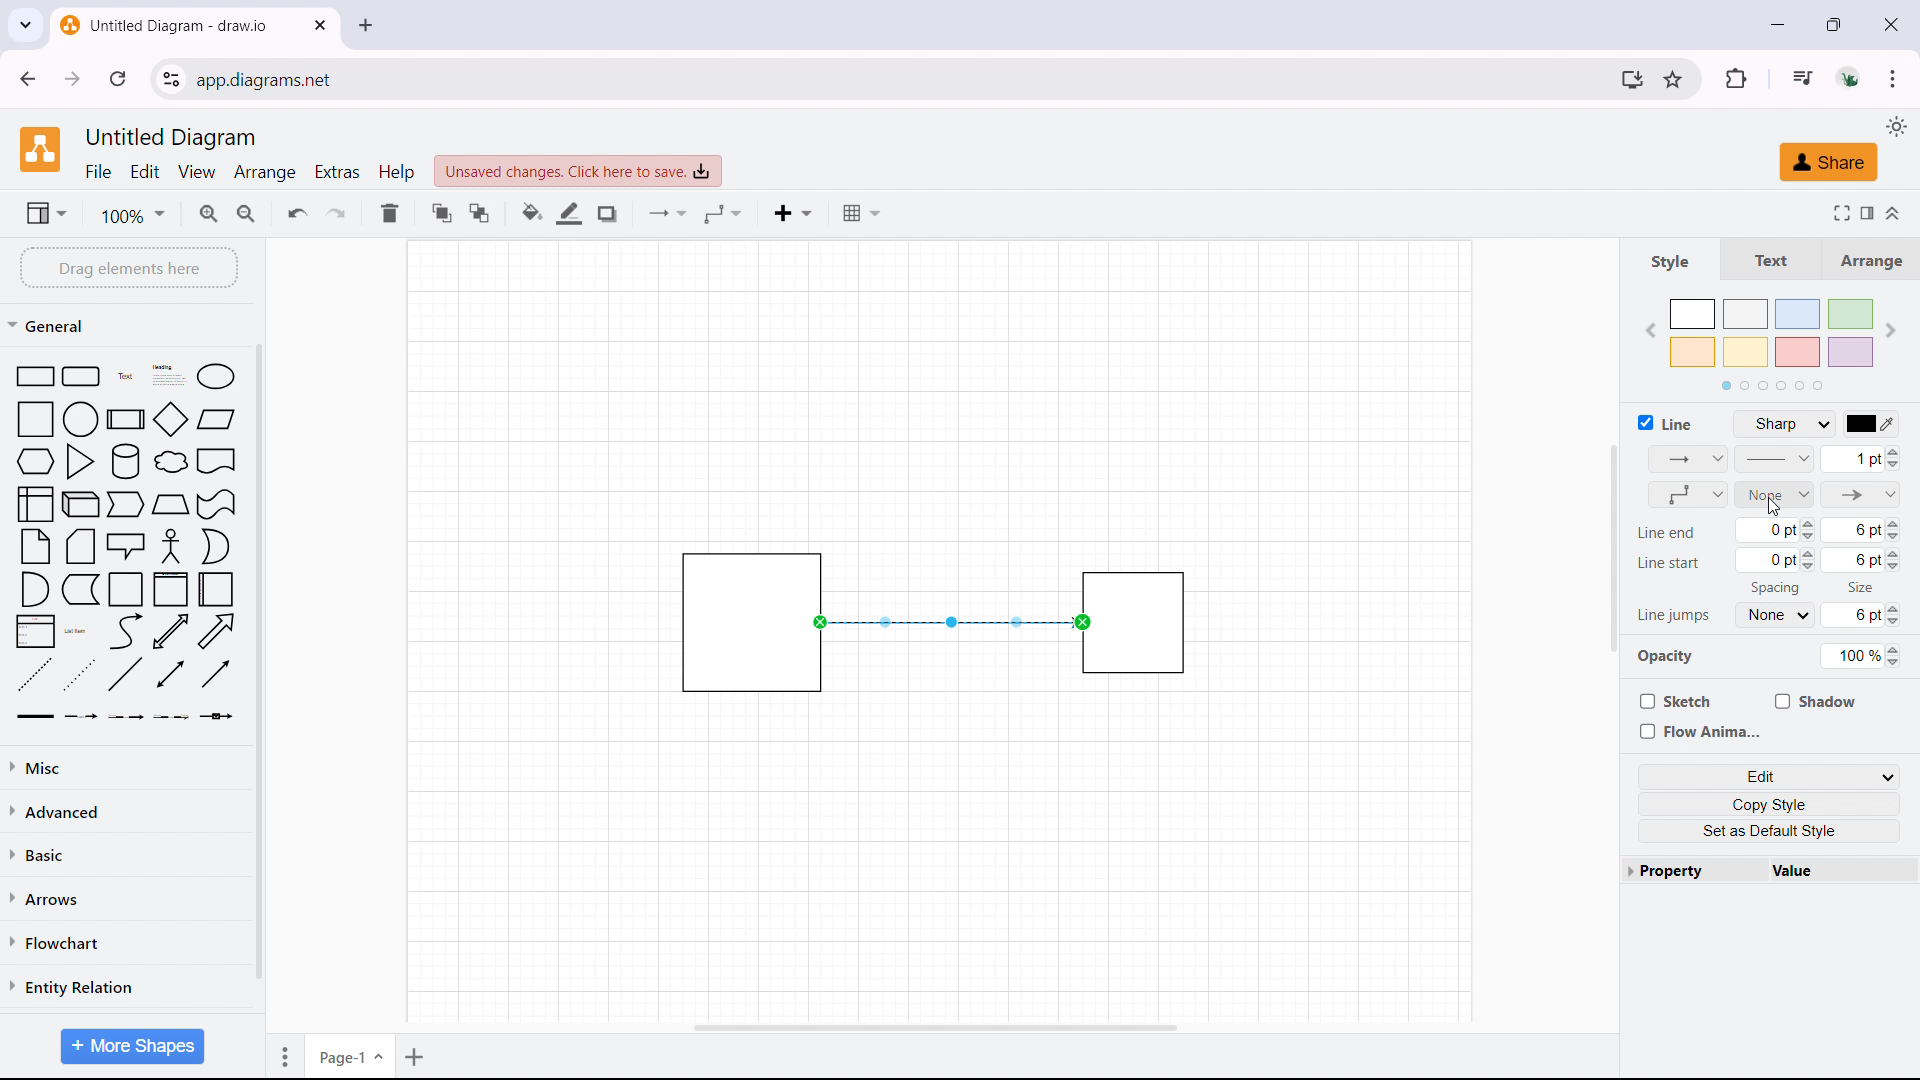  What do you see at coordinates (1862, 495) in the screenshot?
I see `line end` at bounding box center [1862, 495].